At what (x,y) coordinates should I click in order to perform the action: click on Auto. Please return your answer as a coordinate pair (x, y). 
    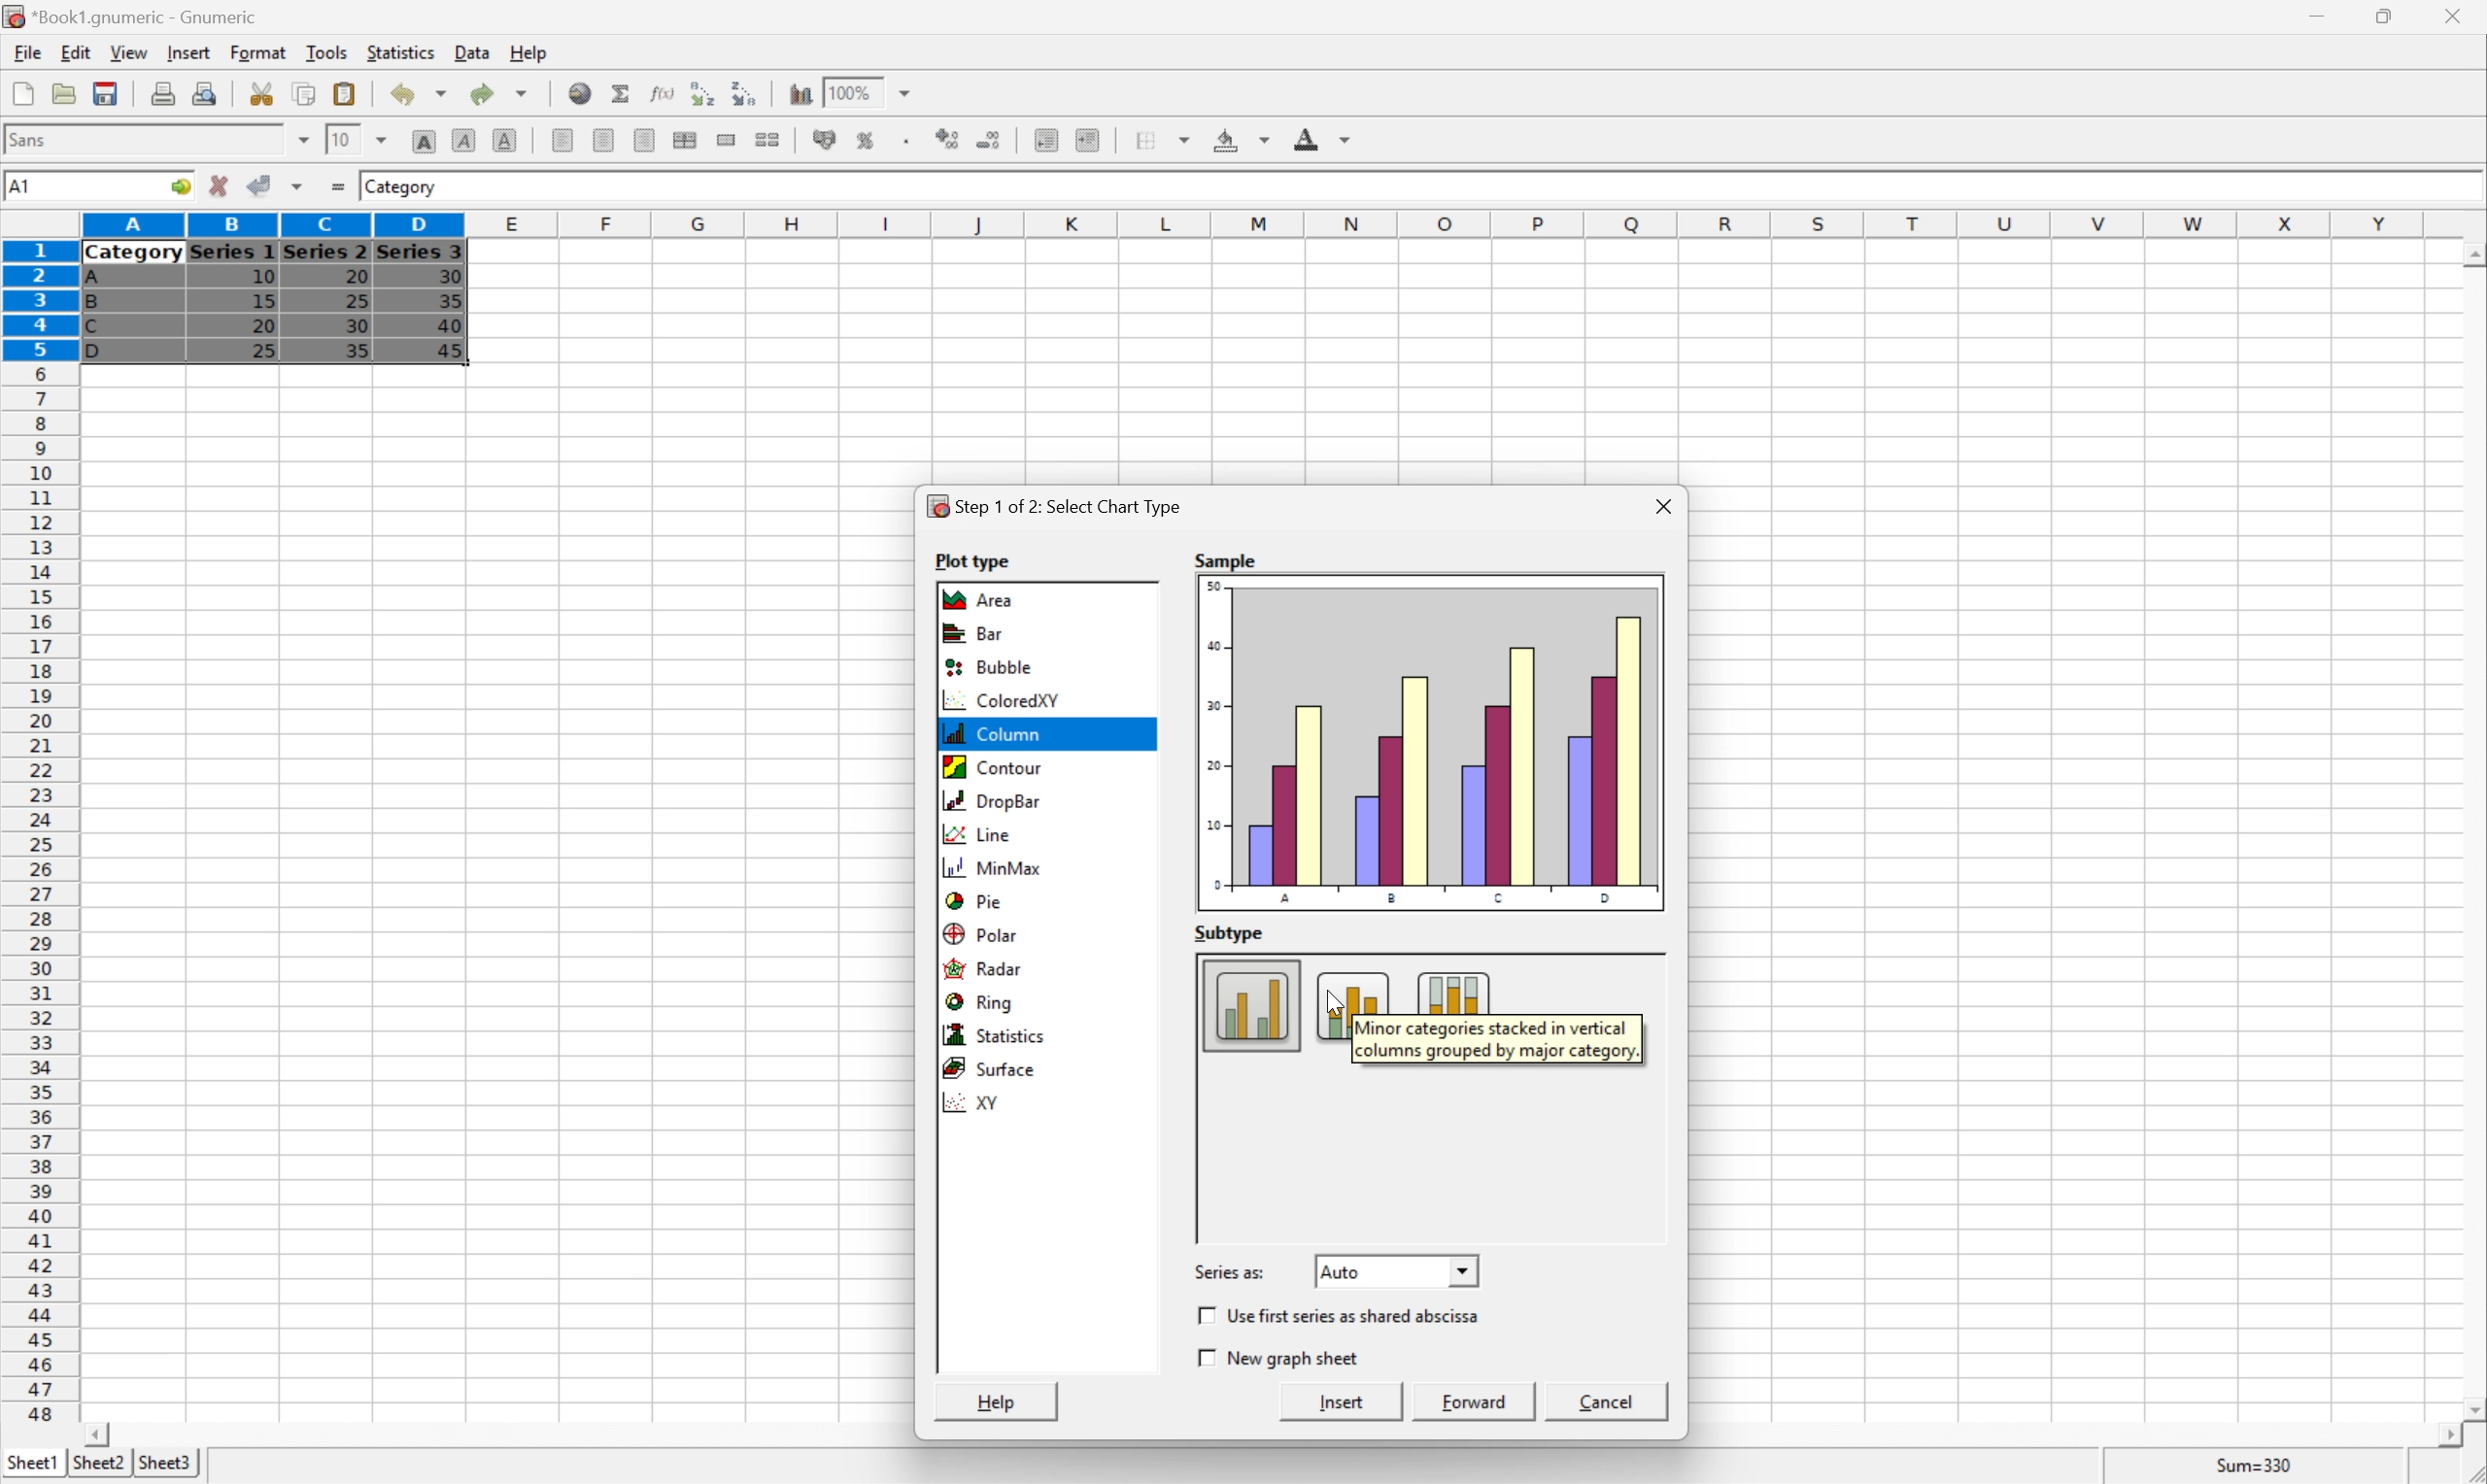
    Looking at the image, I should click on (1354, 1271).